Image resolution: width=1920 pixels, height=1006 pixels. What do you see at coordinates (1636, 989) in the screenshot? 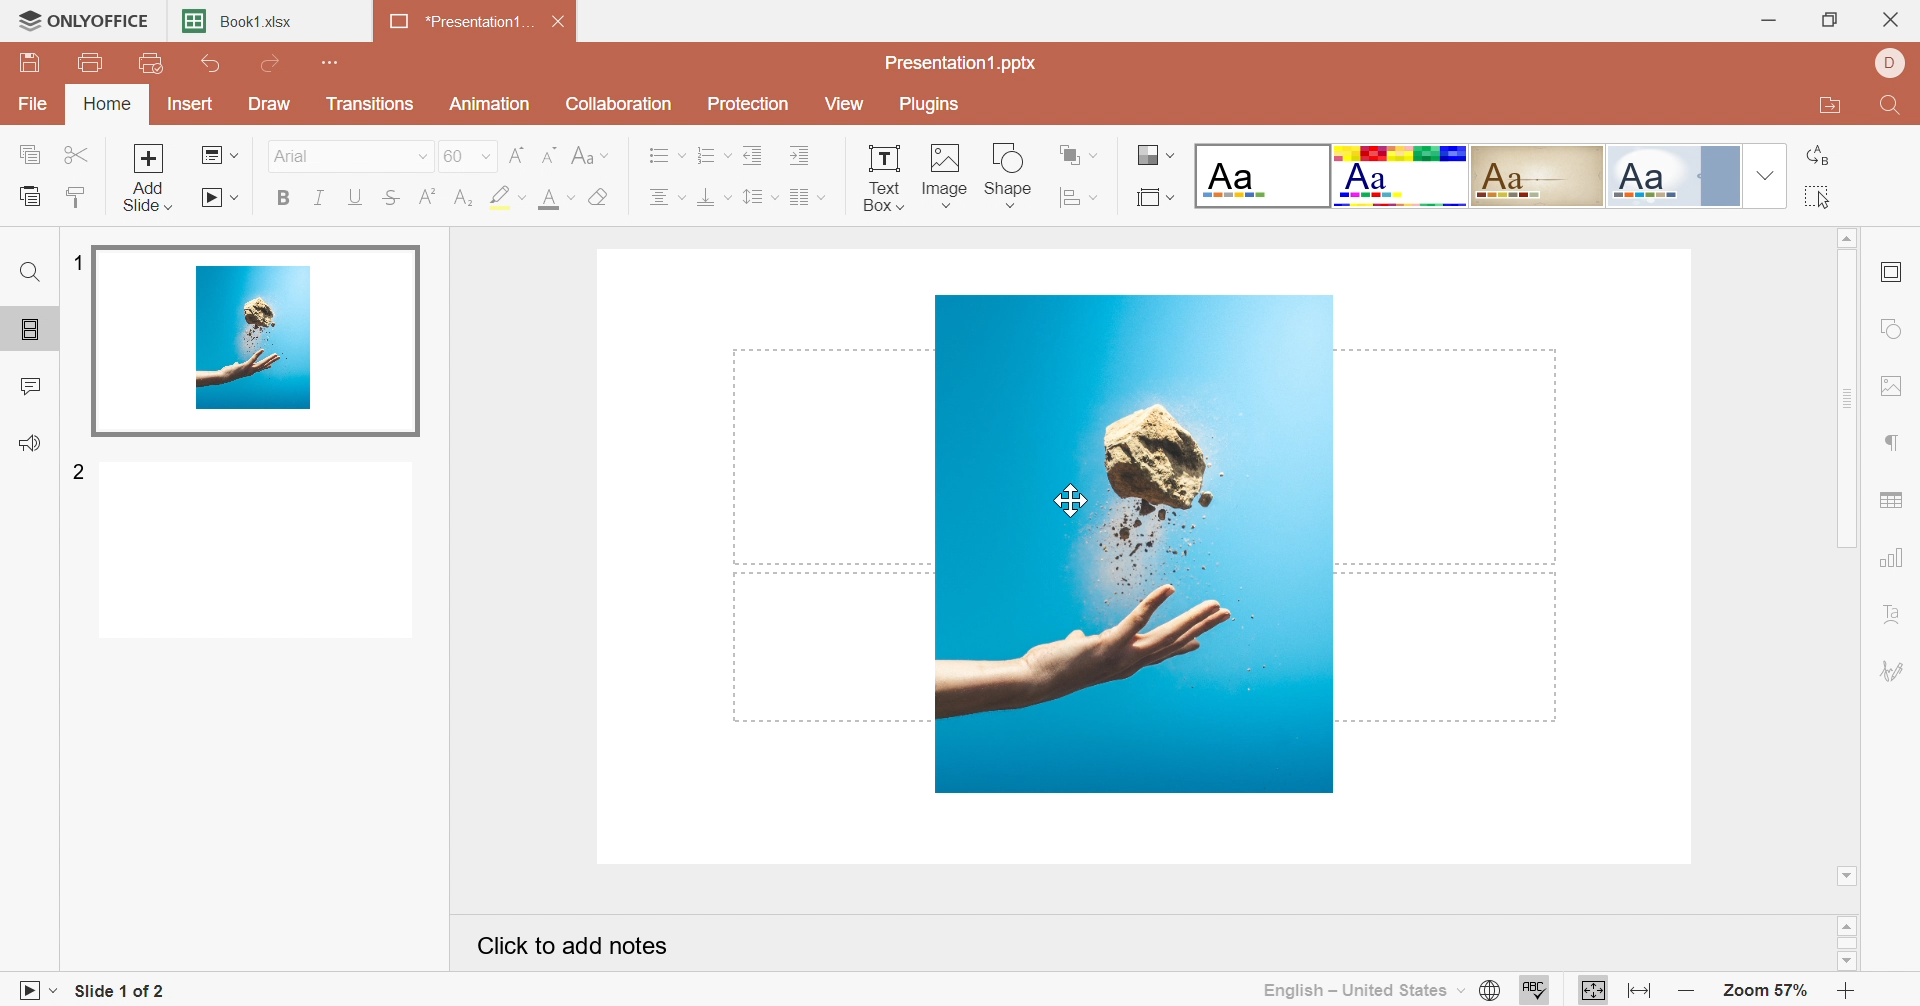
I see `Fit to width` at bounding box center [1636, 989].